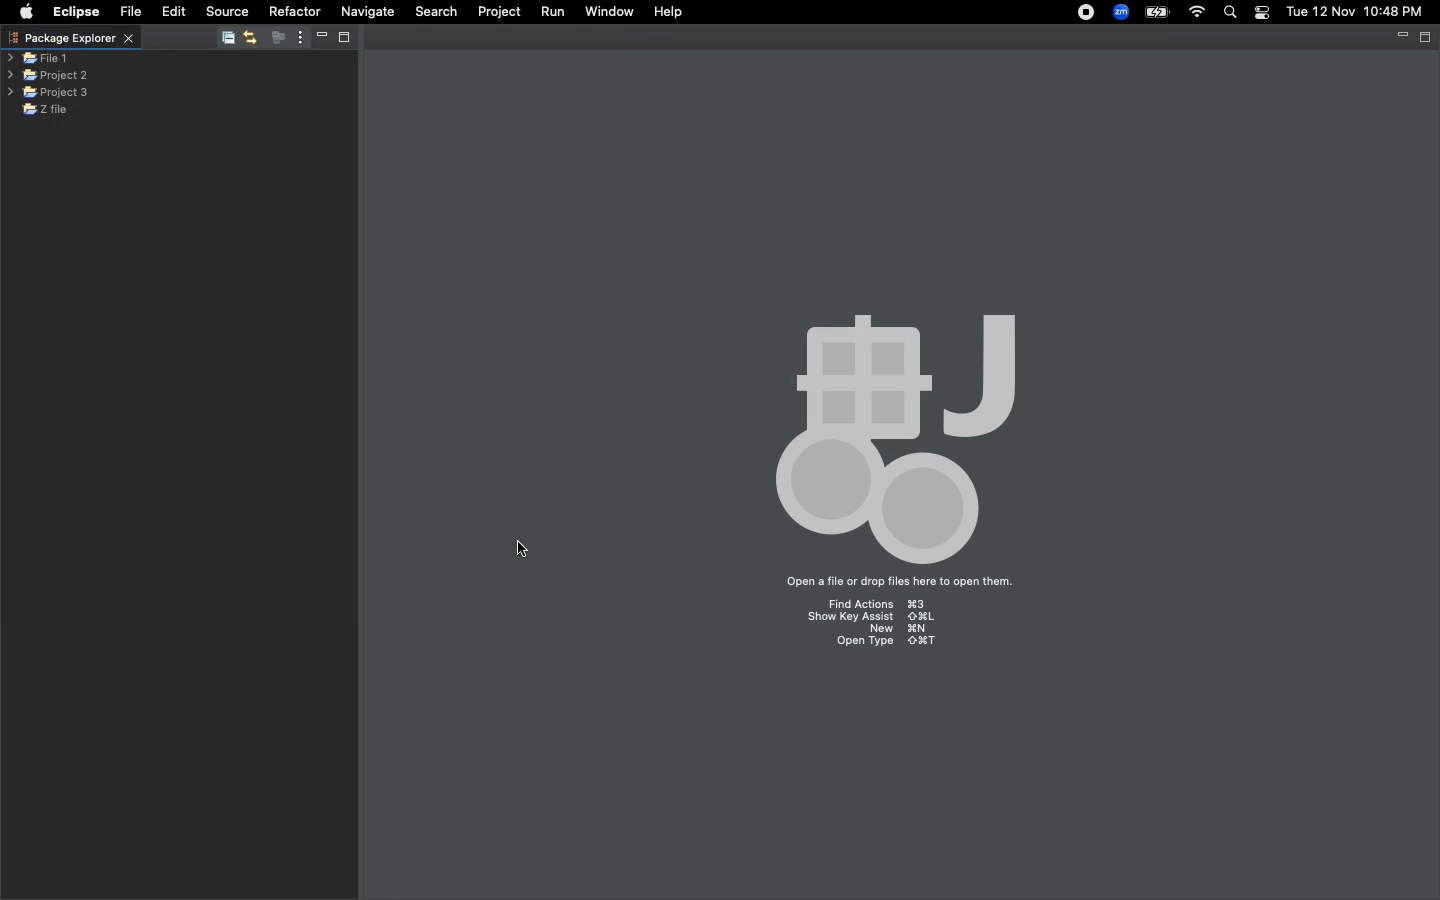 Image resolution: width=1440 pixels, height=900 pixels. What do you see at coordinates (499, 10) in the screenshot?
I see `Project` at bounding box center [499, 10].